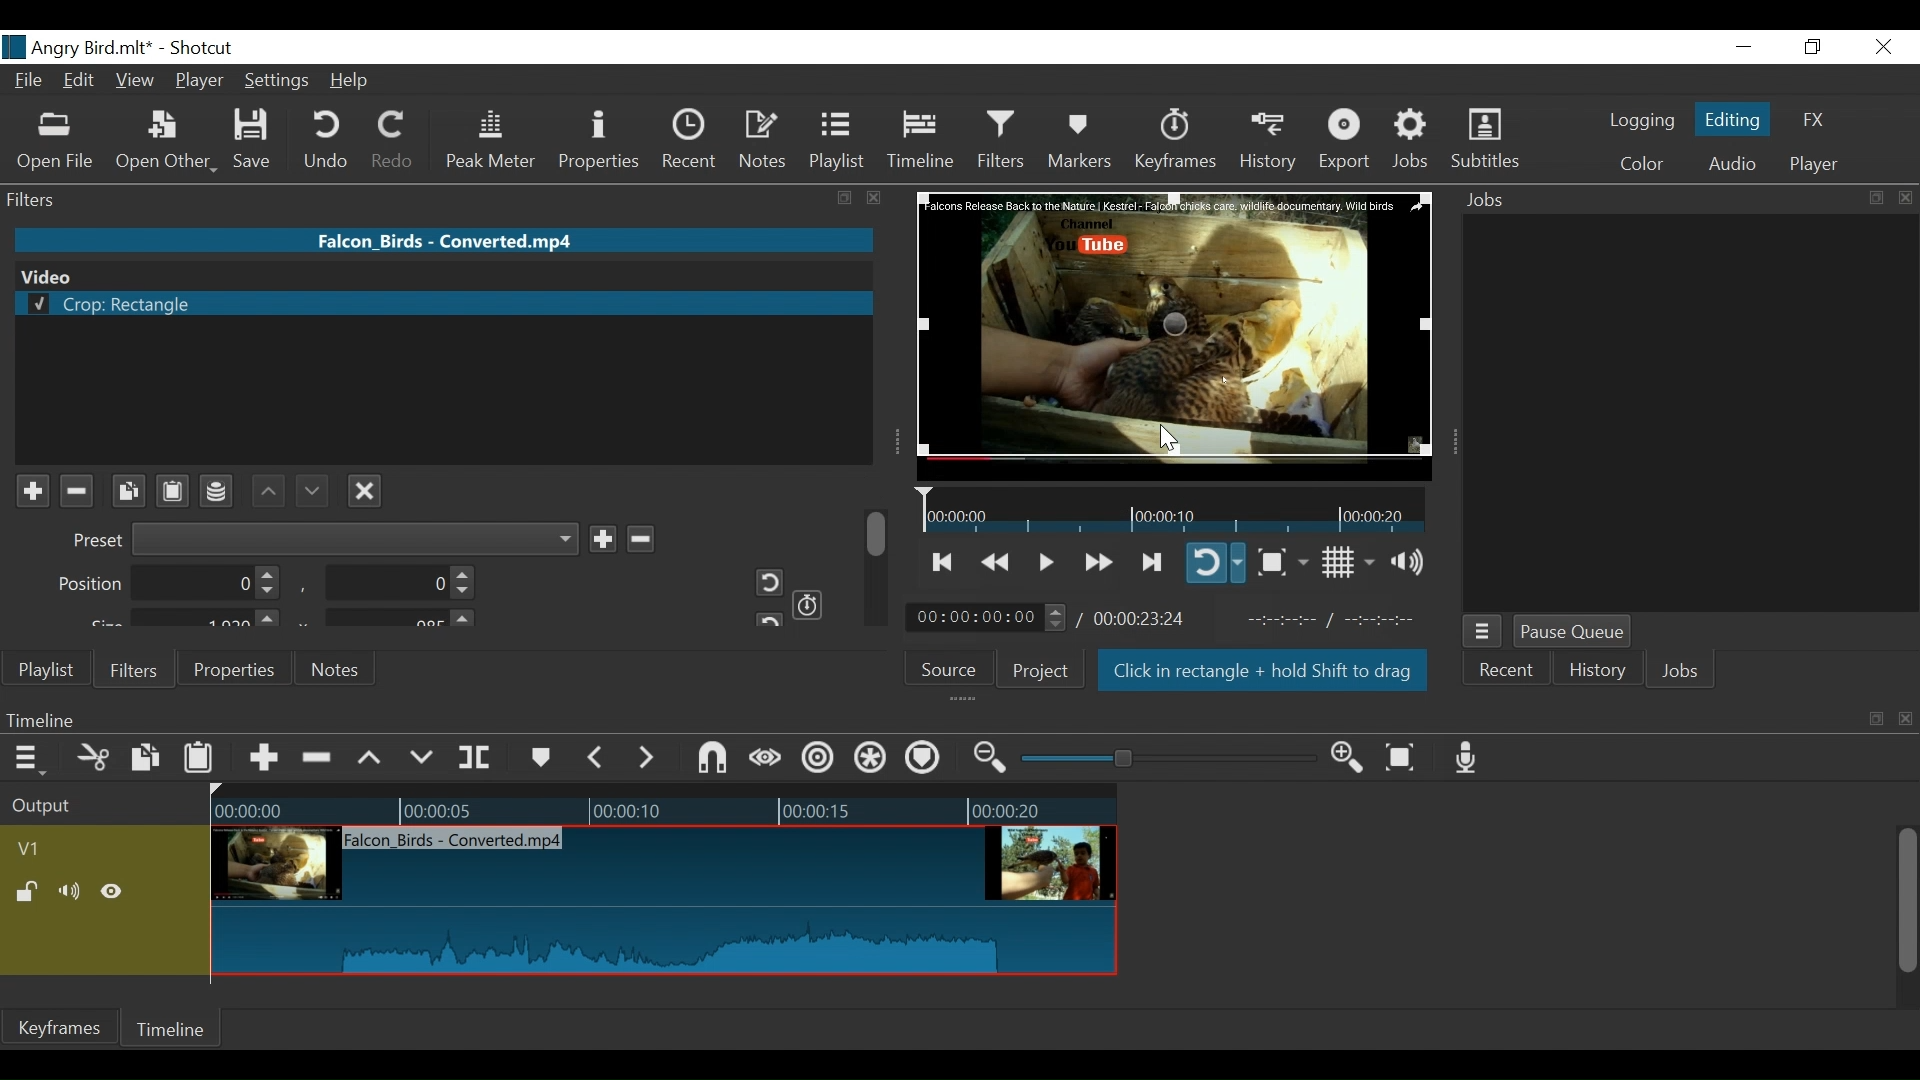 Image resolution: width=1920 pixels, height=1080 pixels. What do you see at coordinates (176, 489) in the screenshot?
I see `Clipboard` at bounding box center [176, 489].